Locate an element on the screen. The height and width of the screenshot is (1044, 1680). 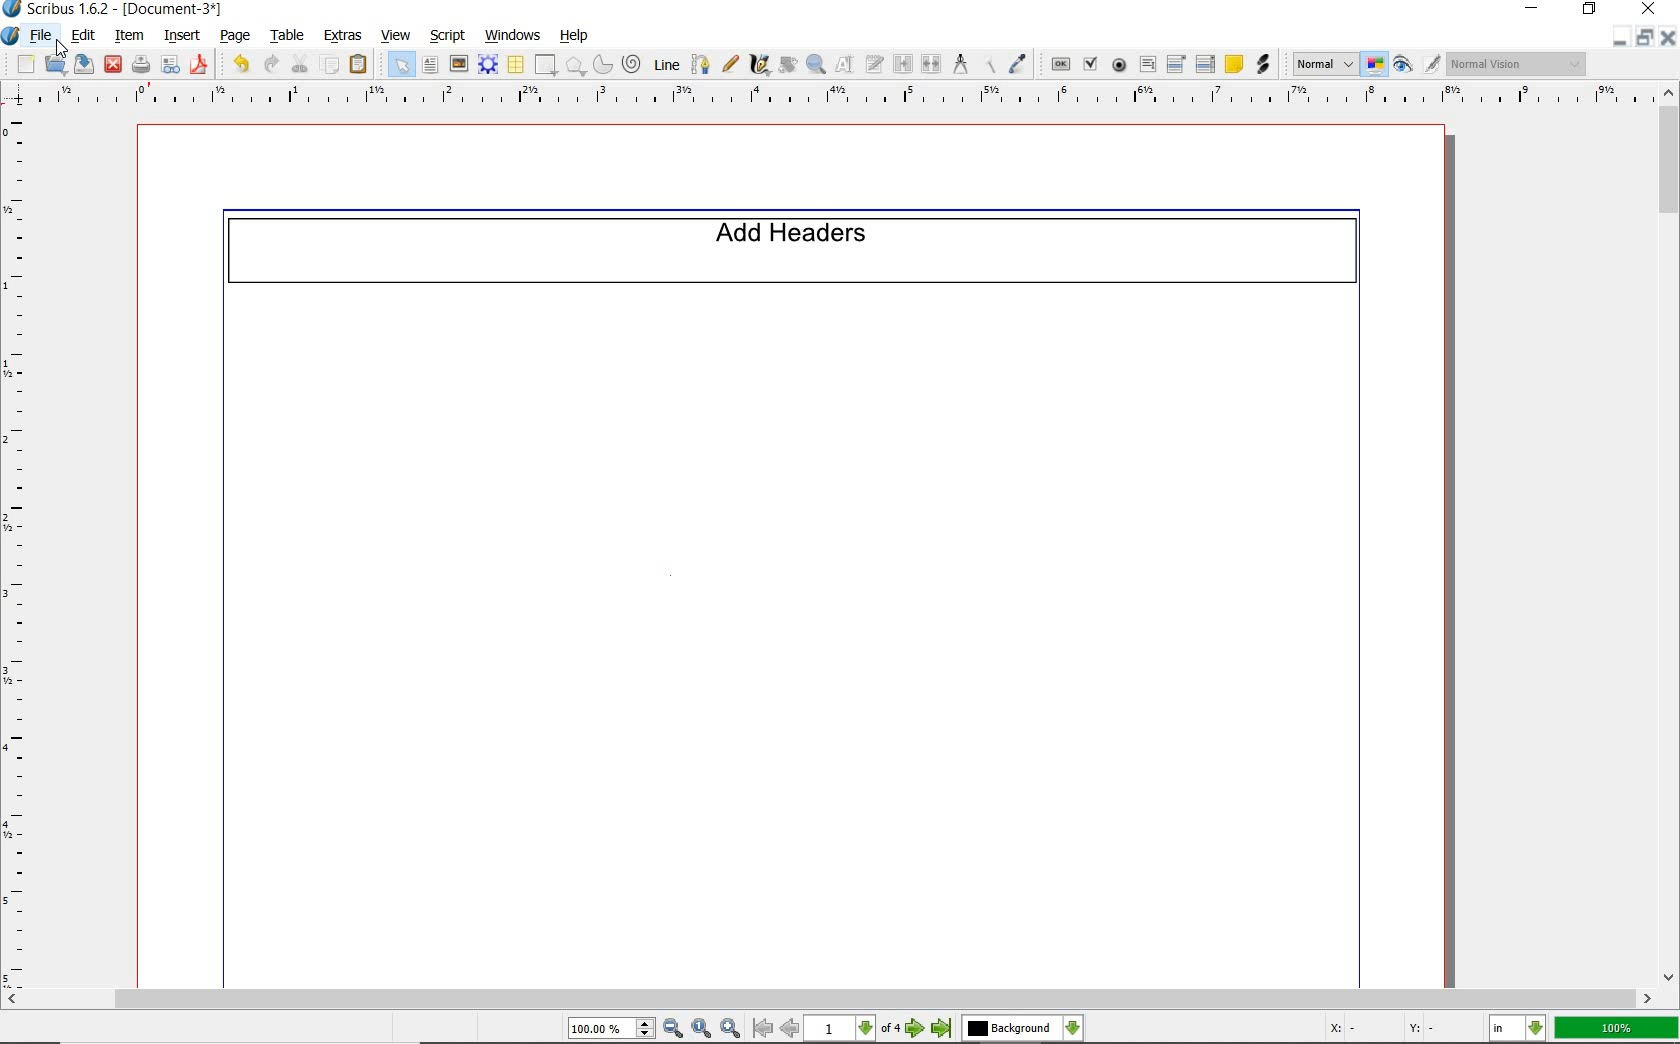
table is located at coordinates (285, 37).